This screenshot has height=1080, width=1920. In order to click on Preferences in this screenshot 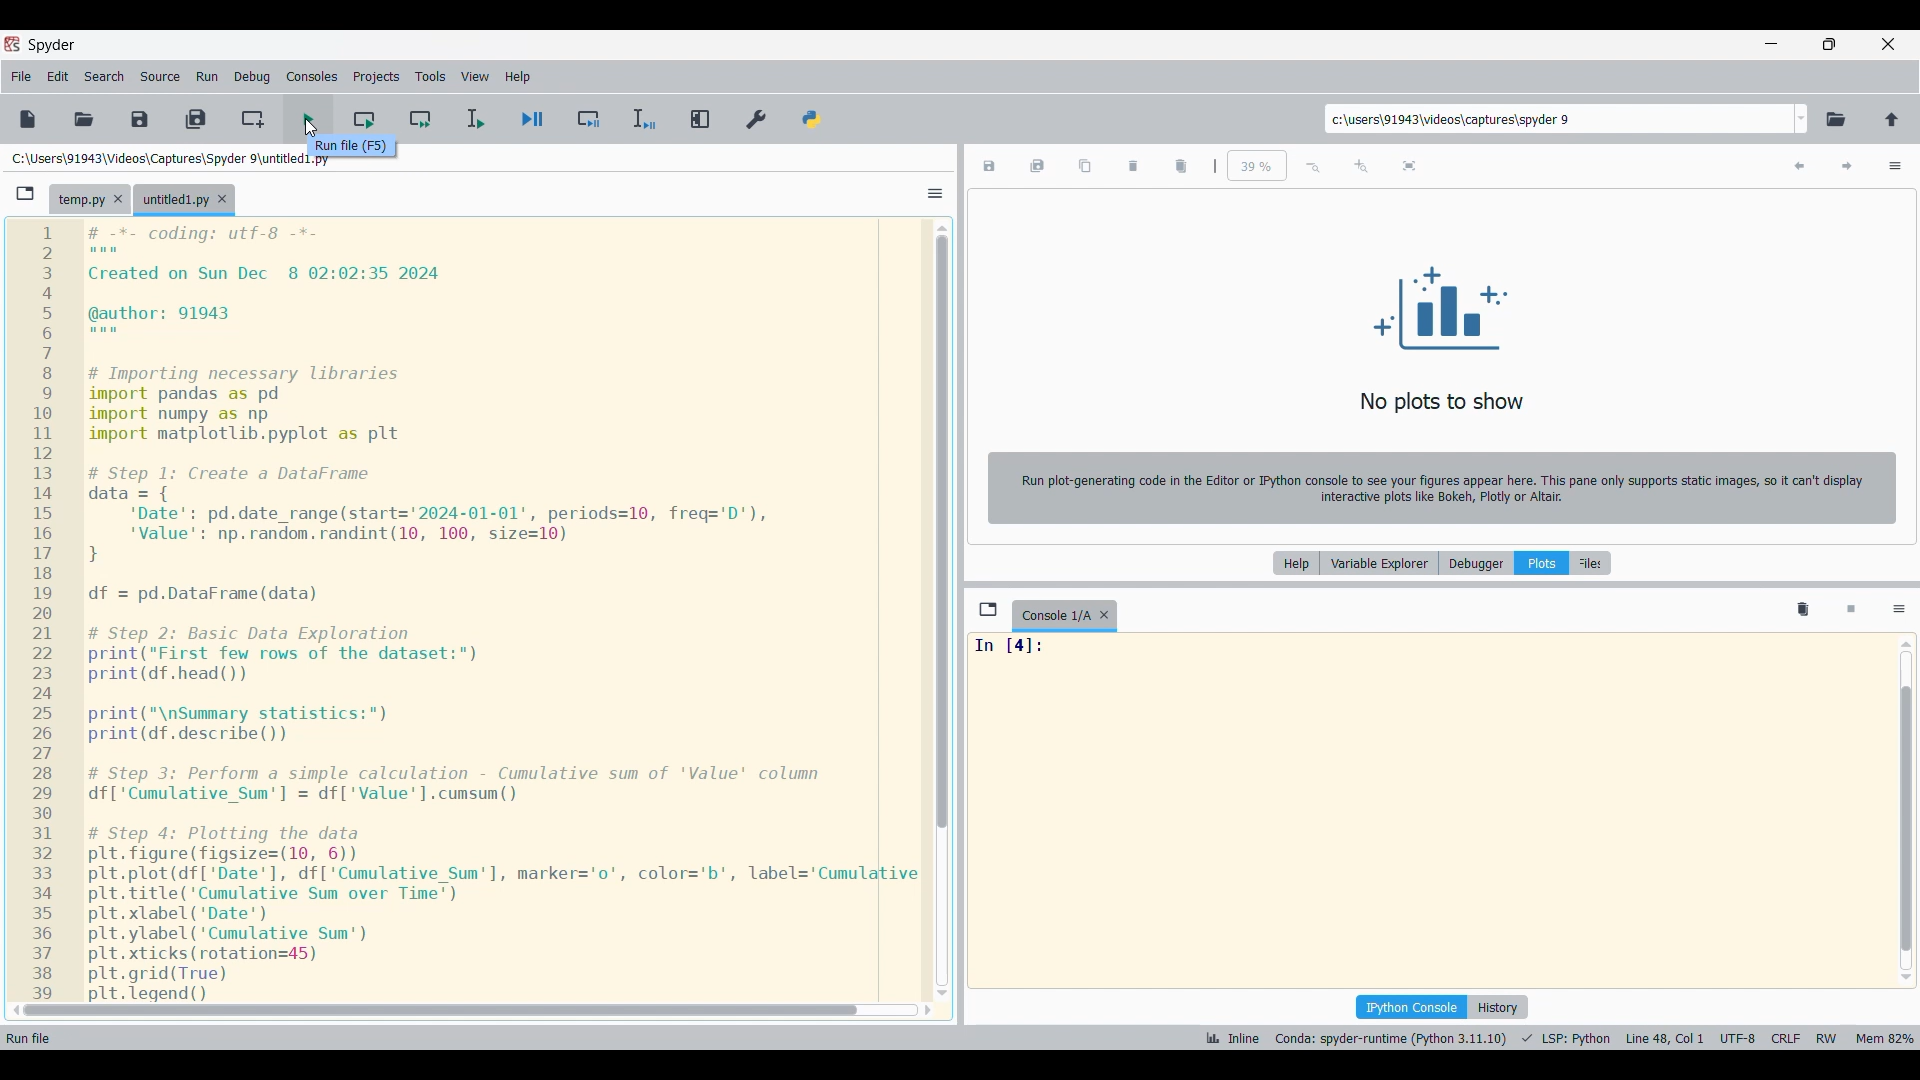, I will do `click(757, 119)`.